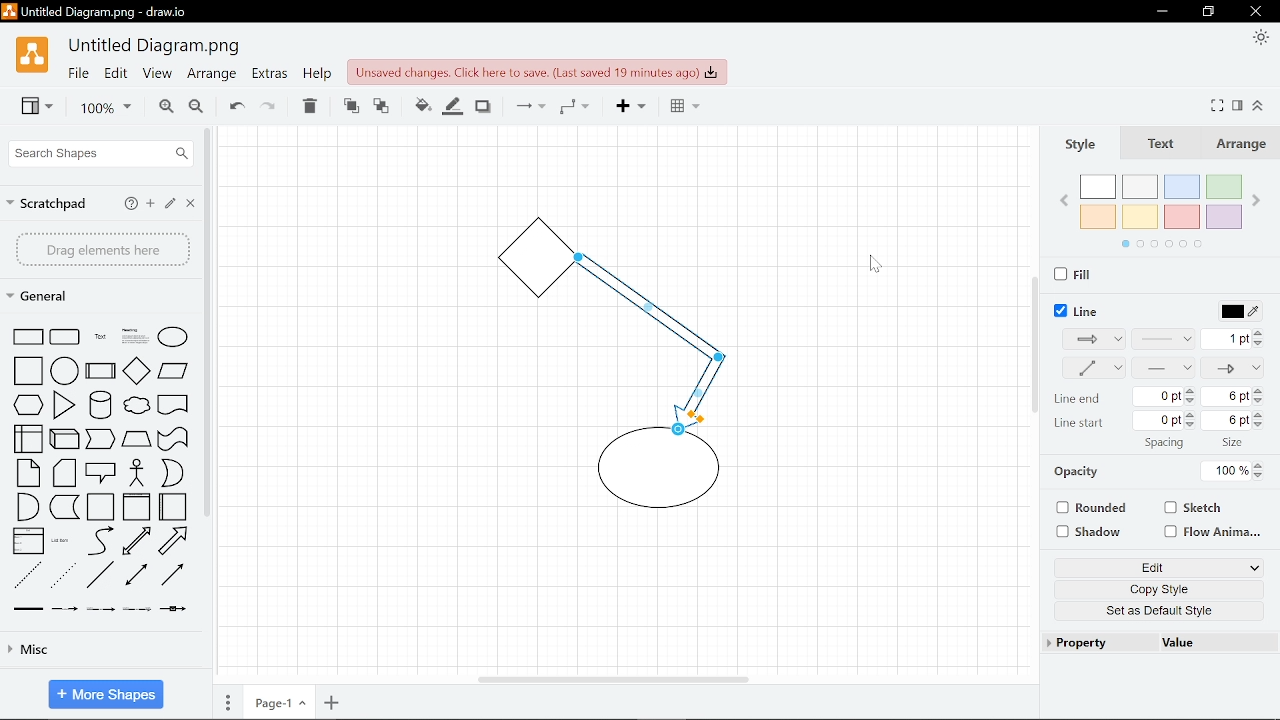 This screenshot has width=1280, height=720. I want to click on Edit, so click(172, 205).